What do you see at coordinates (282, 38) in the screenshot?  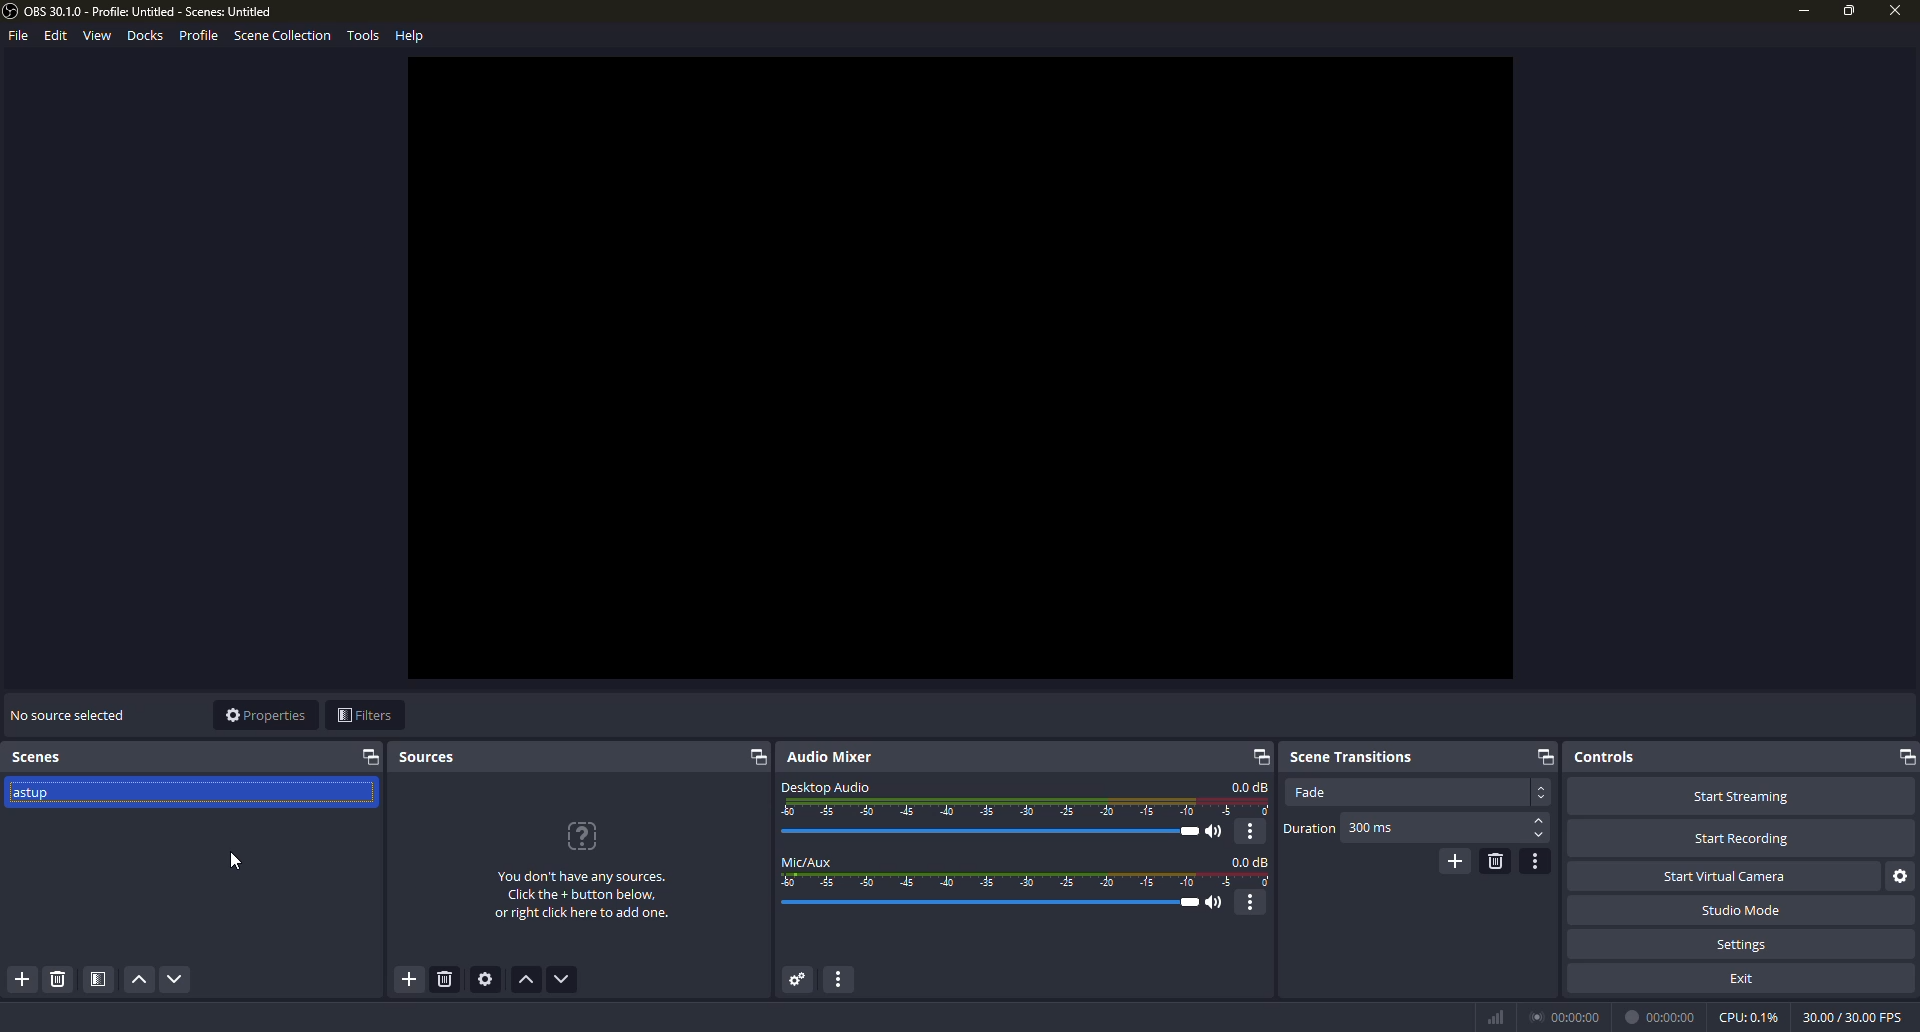 I see `scene collection` at bounding box center [282, 38].